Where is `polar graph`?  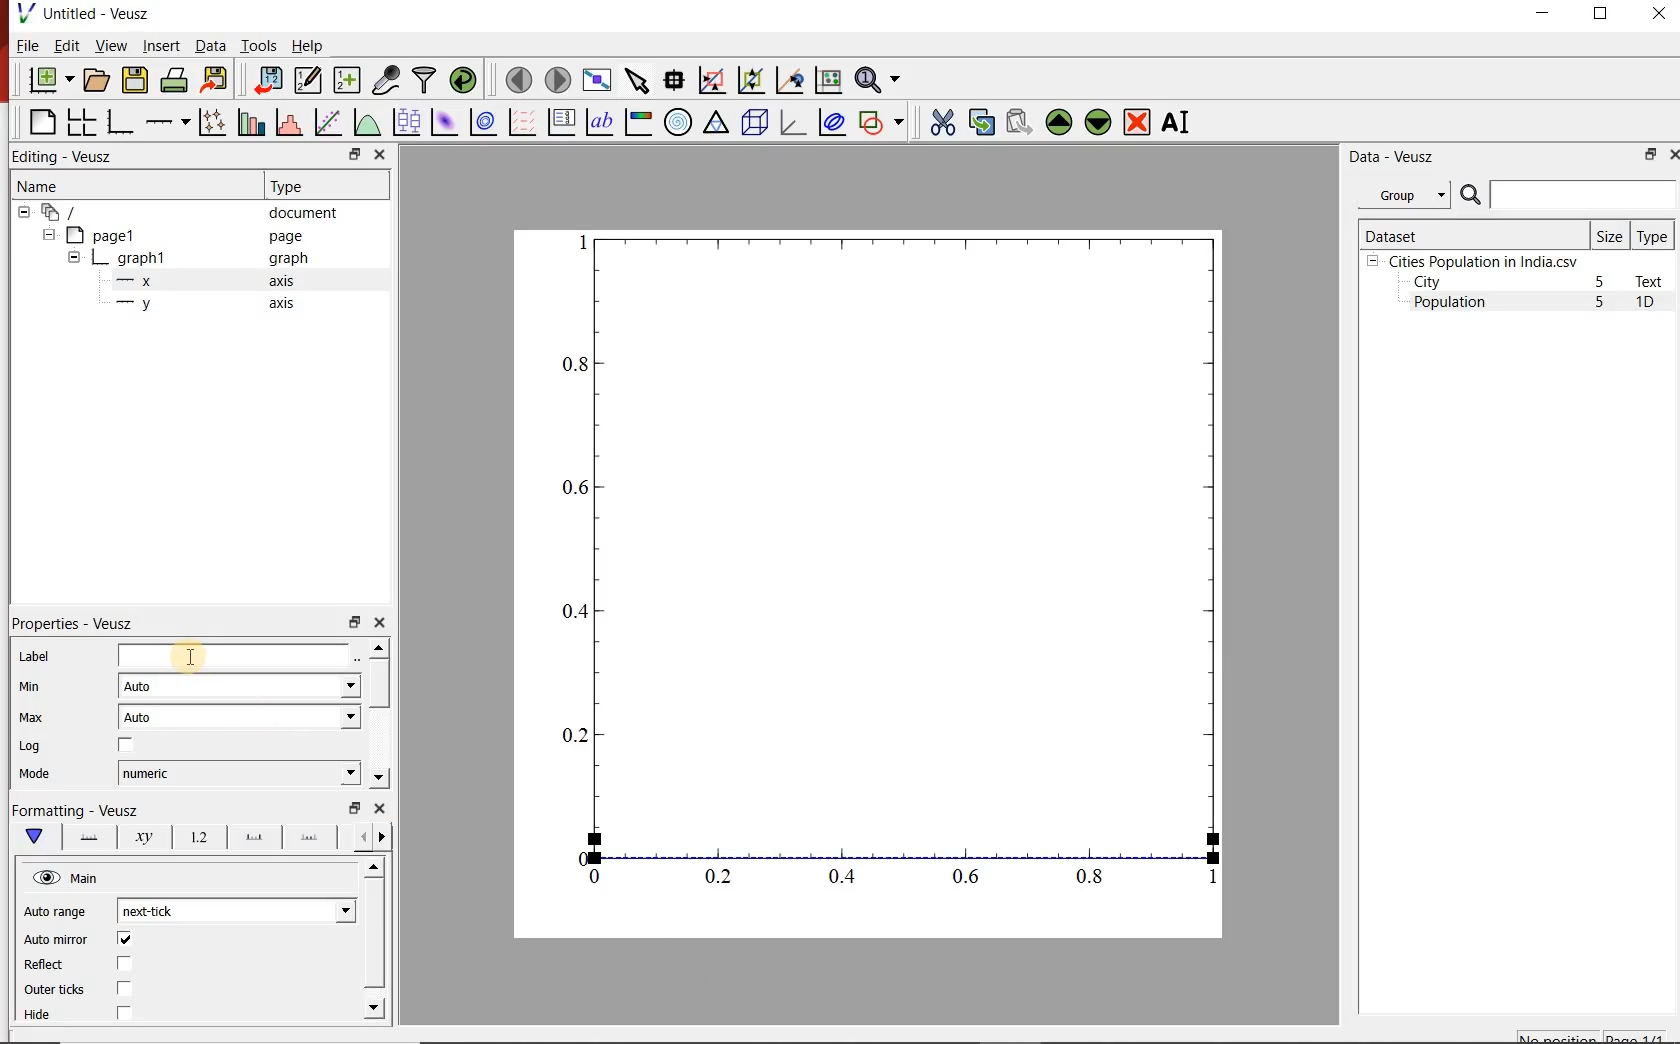 polar graph is located at coordinates (678, 121).